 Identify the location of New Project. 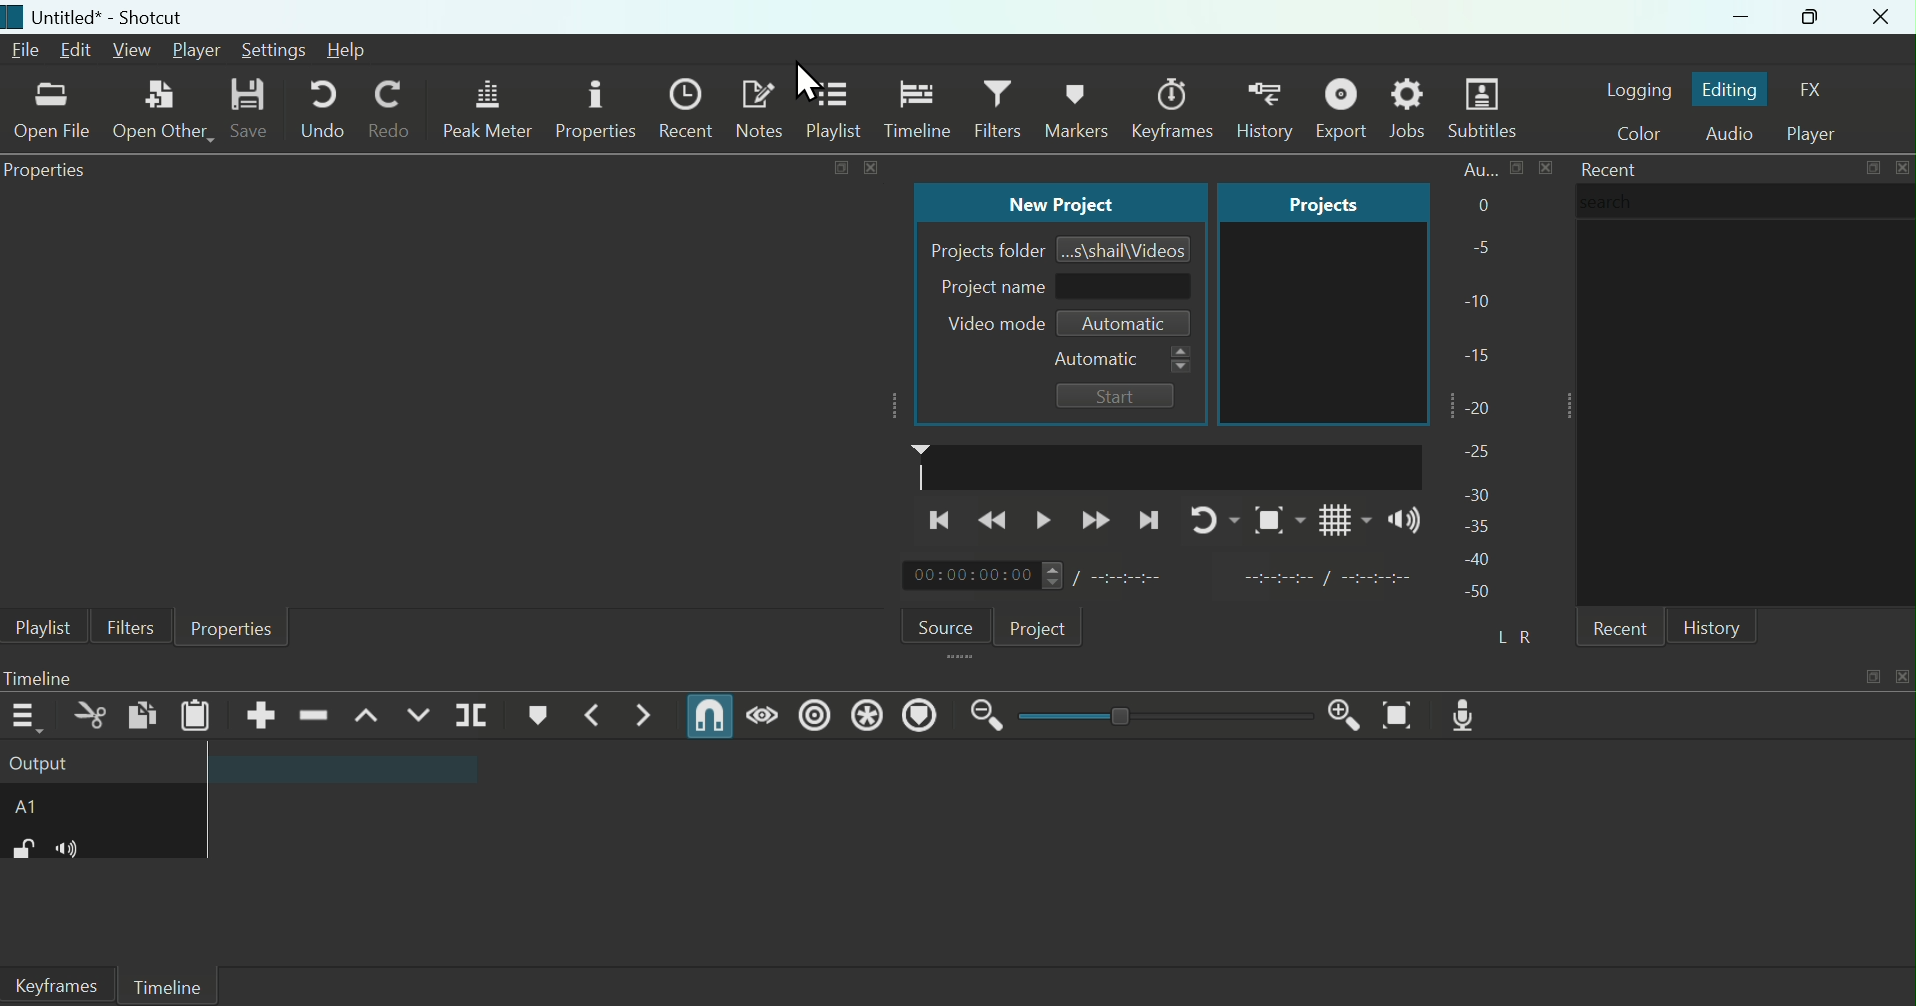
(1055, 204).